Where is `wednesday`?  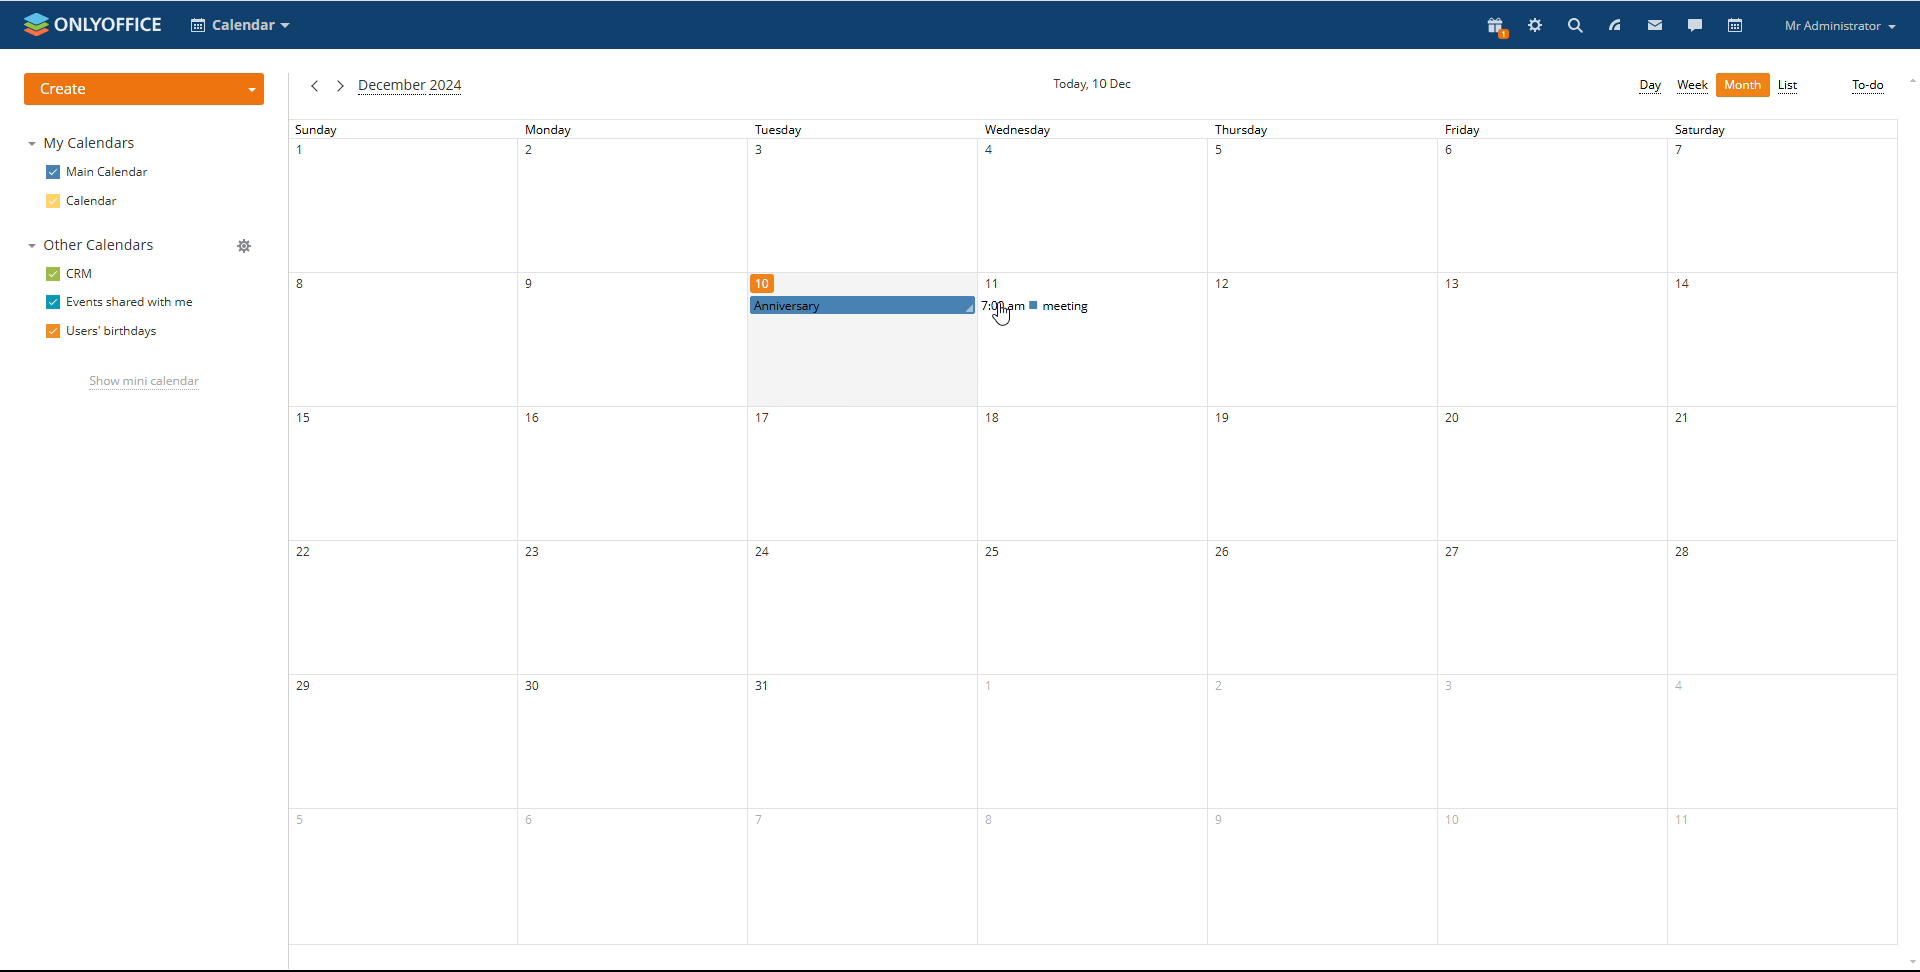 wednesday is located at coordinates (1087, 633).